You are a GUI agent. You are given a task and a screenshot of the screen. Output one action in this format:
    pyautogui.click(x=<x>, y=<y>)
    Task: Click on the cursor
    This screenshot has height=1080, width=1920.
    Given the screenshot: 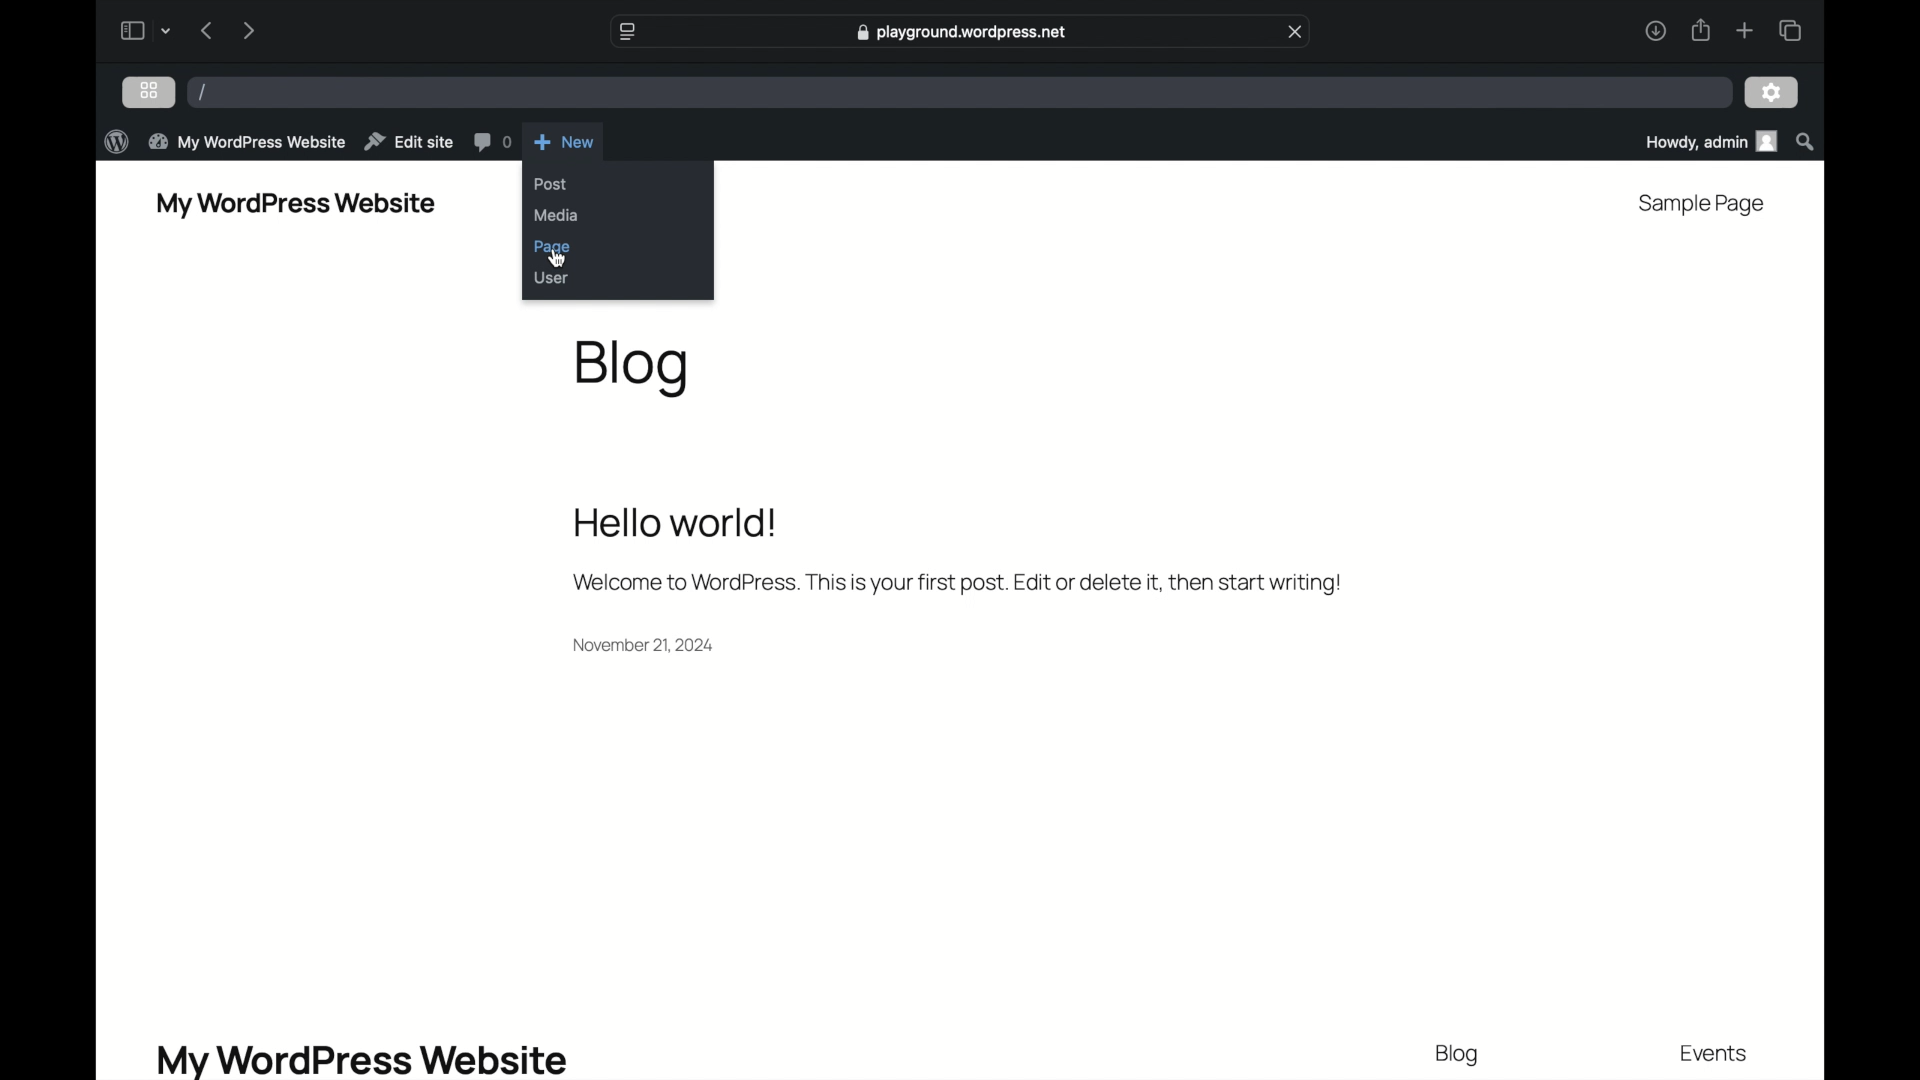 What is the action you would take?
    pyautogui.click(x=558, y=259)
    